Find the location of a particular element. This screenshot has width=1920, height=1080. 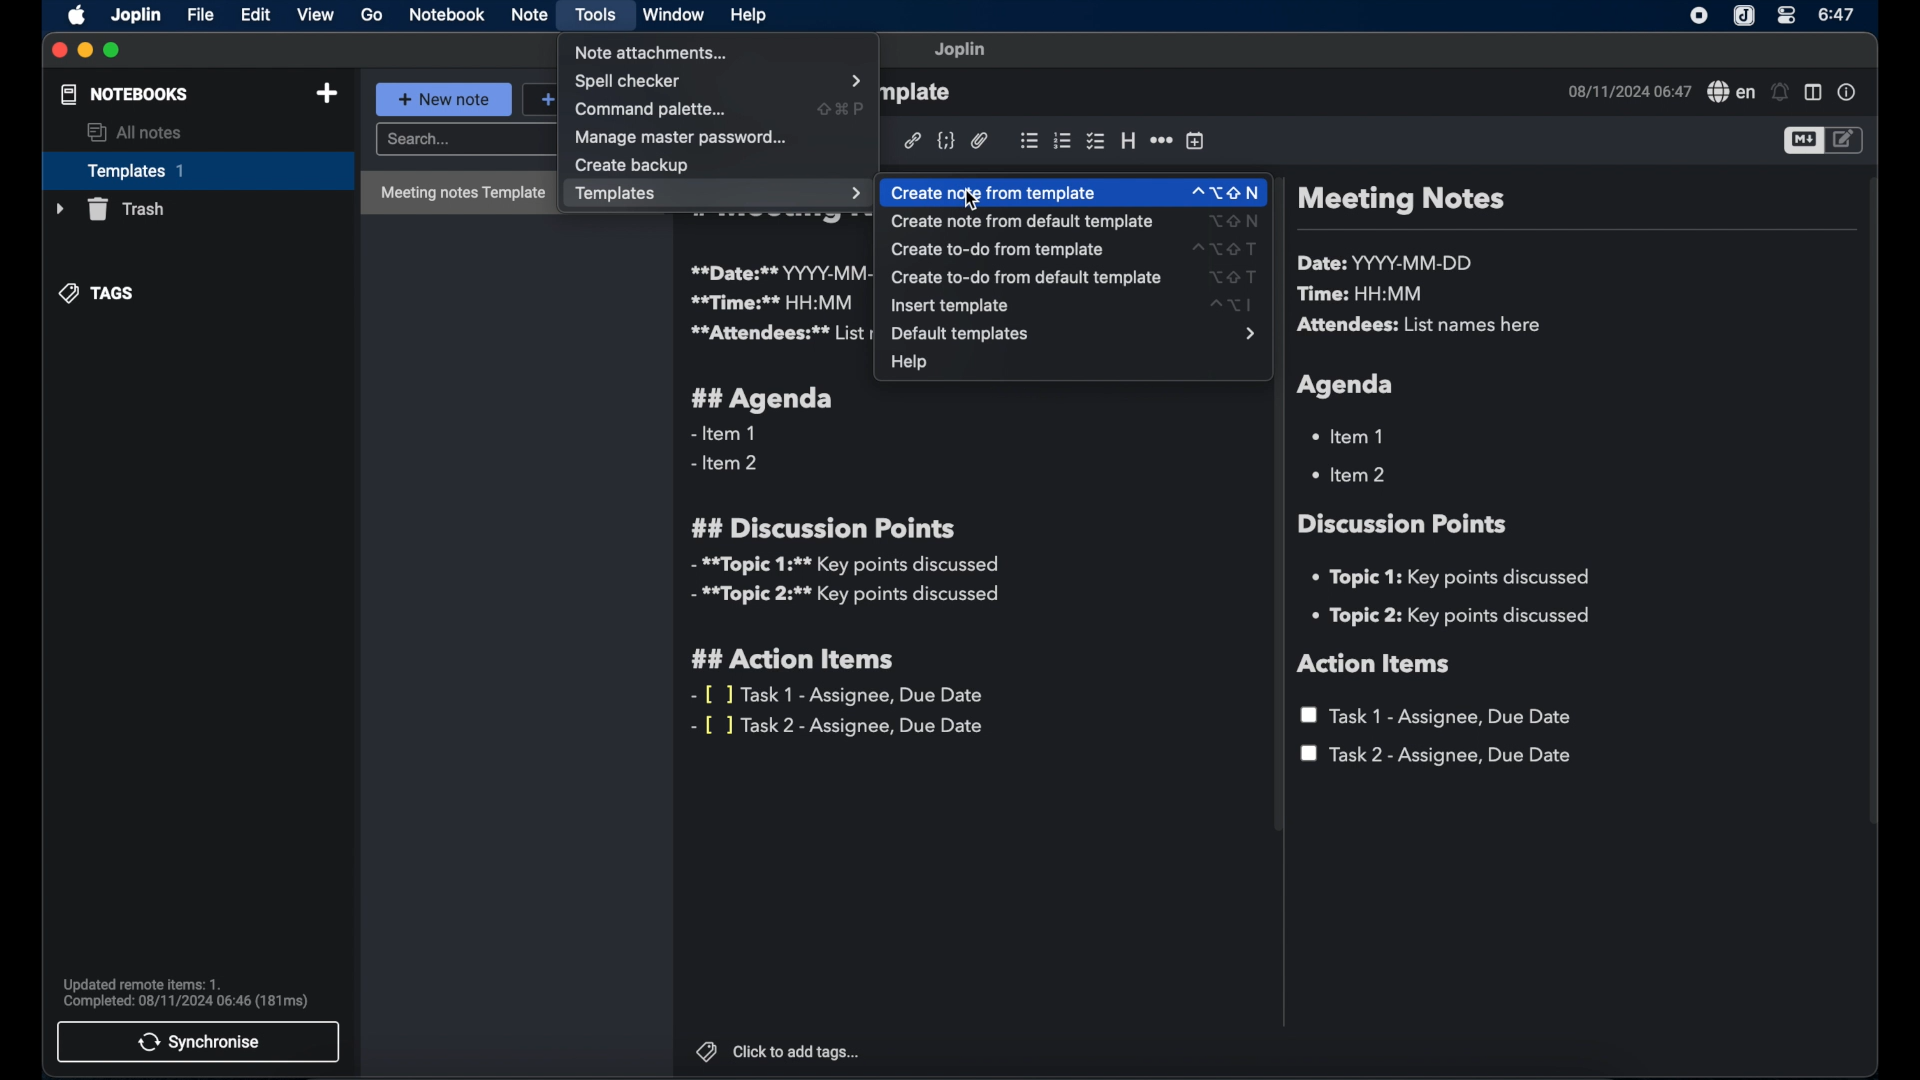

Joplin is located at coordinates (135, 14).